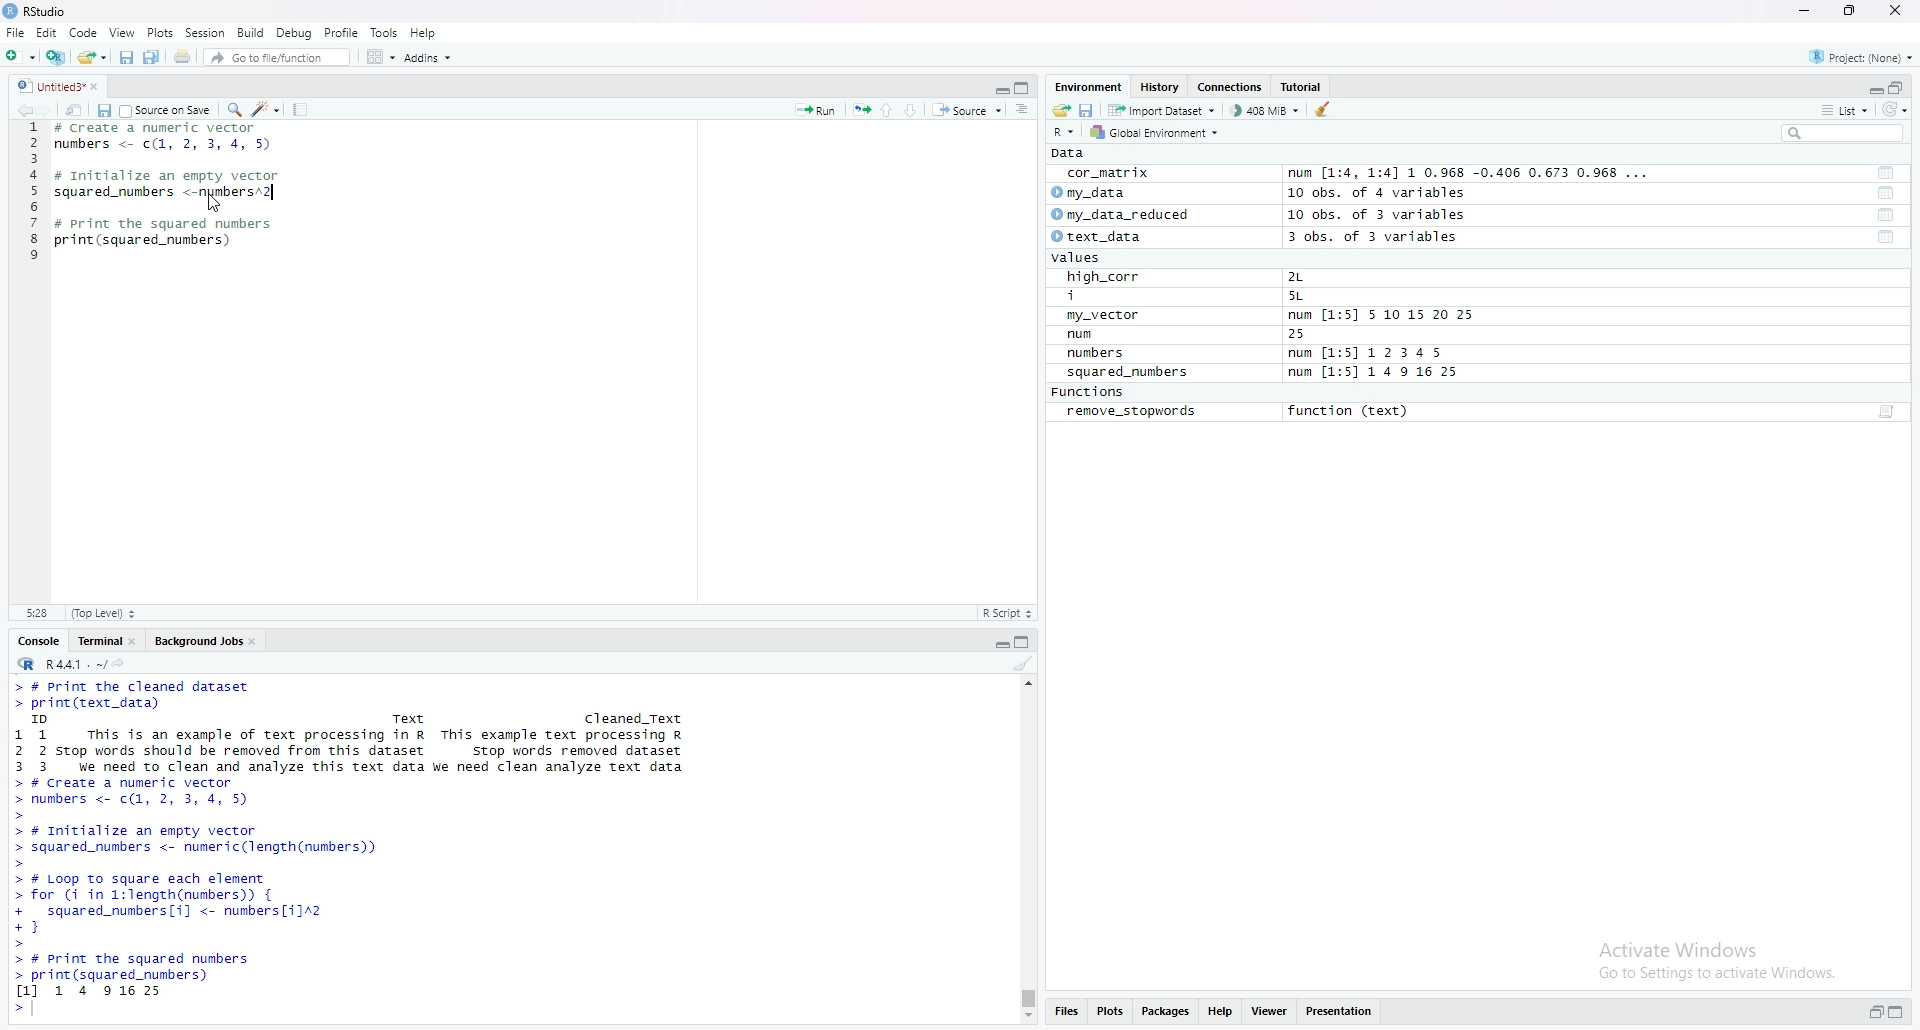 The width and height of the screenshot is (1920, 1030). I want to click on re-run previous code region, so click(861, 108).